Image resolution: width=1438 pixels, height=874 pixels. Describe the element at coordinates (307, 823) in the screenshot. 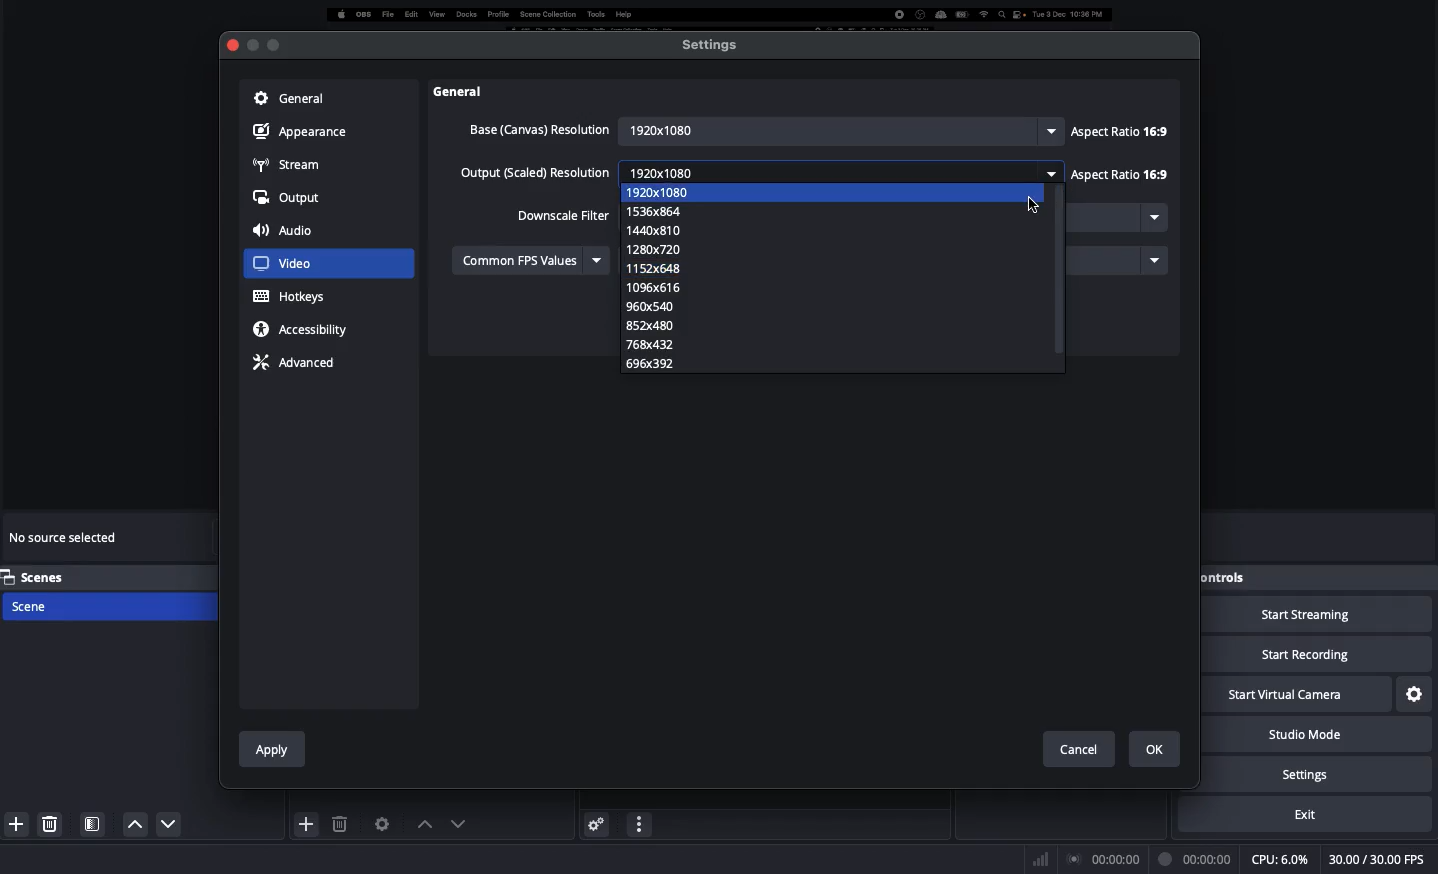

I see `Add` at that location.